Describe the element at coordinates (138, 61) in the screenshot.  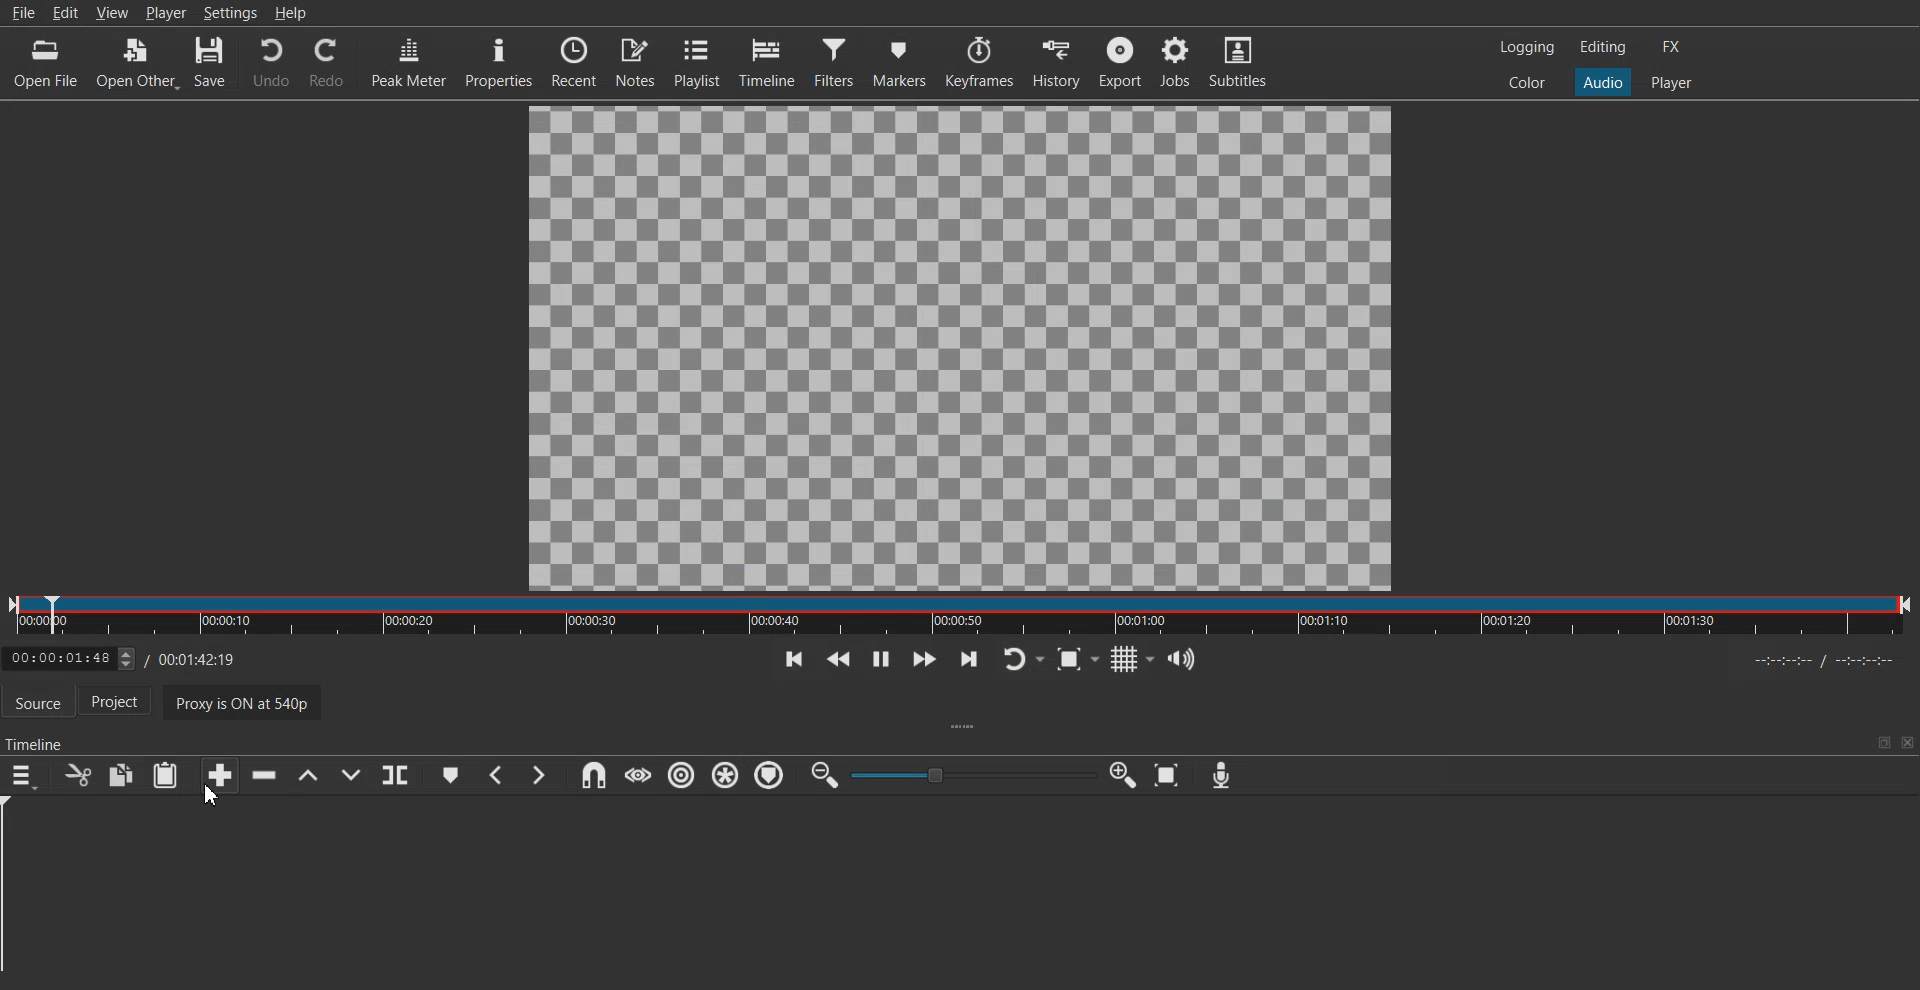
I see `Open Other` at that location.